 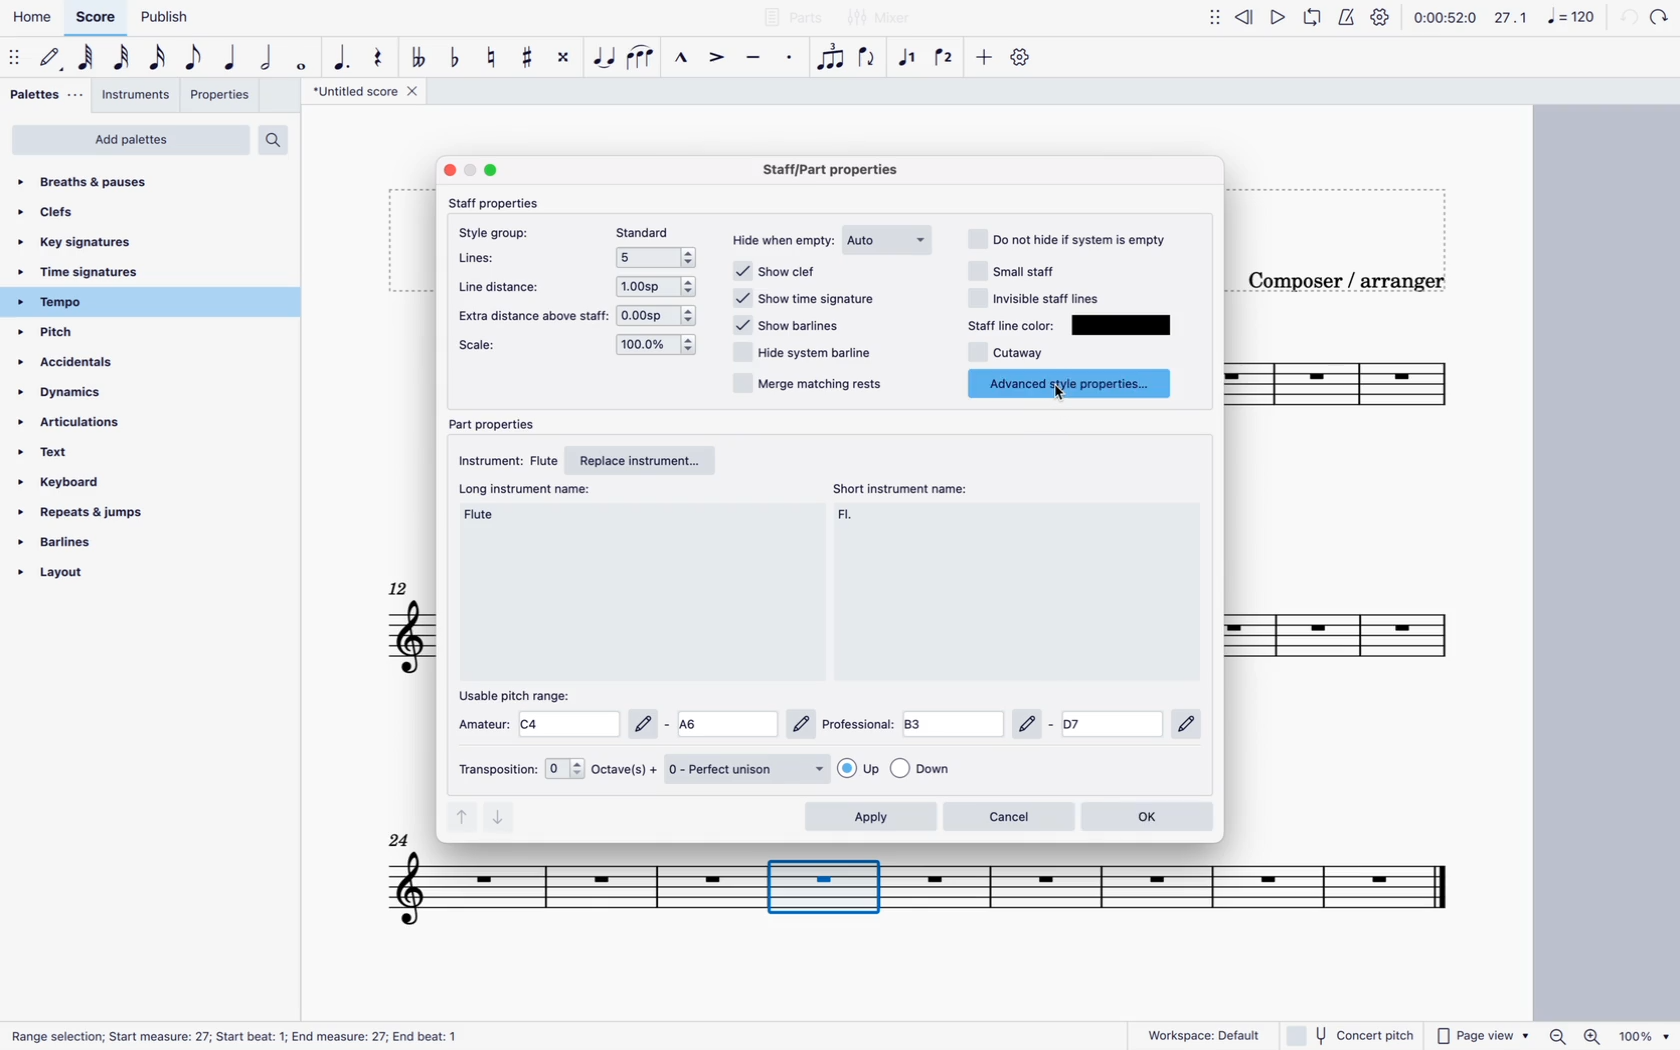 What do you see at coordinates (827, 170) in the screenshot?
I see `Staff/part properties` at bounding box center [827, 170].